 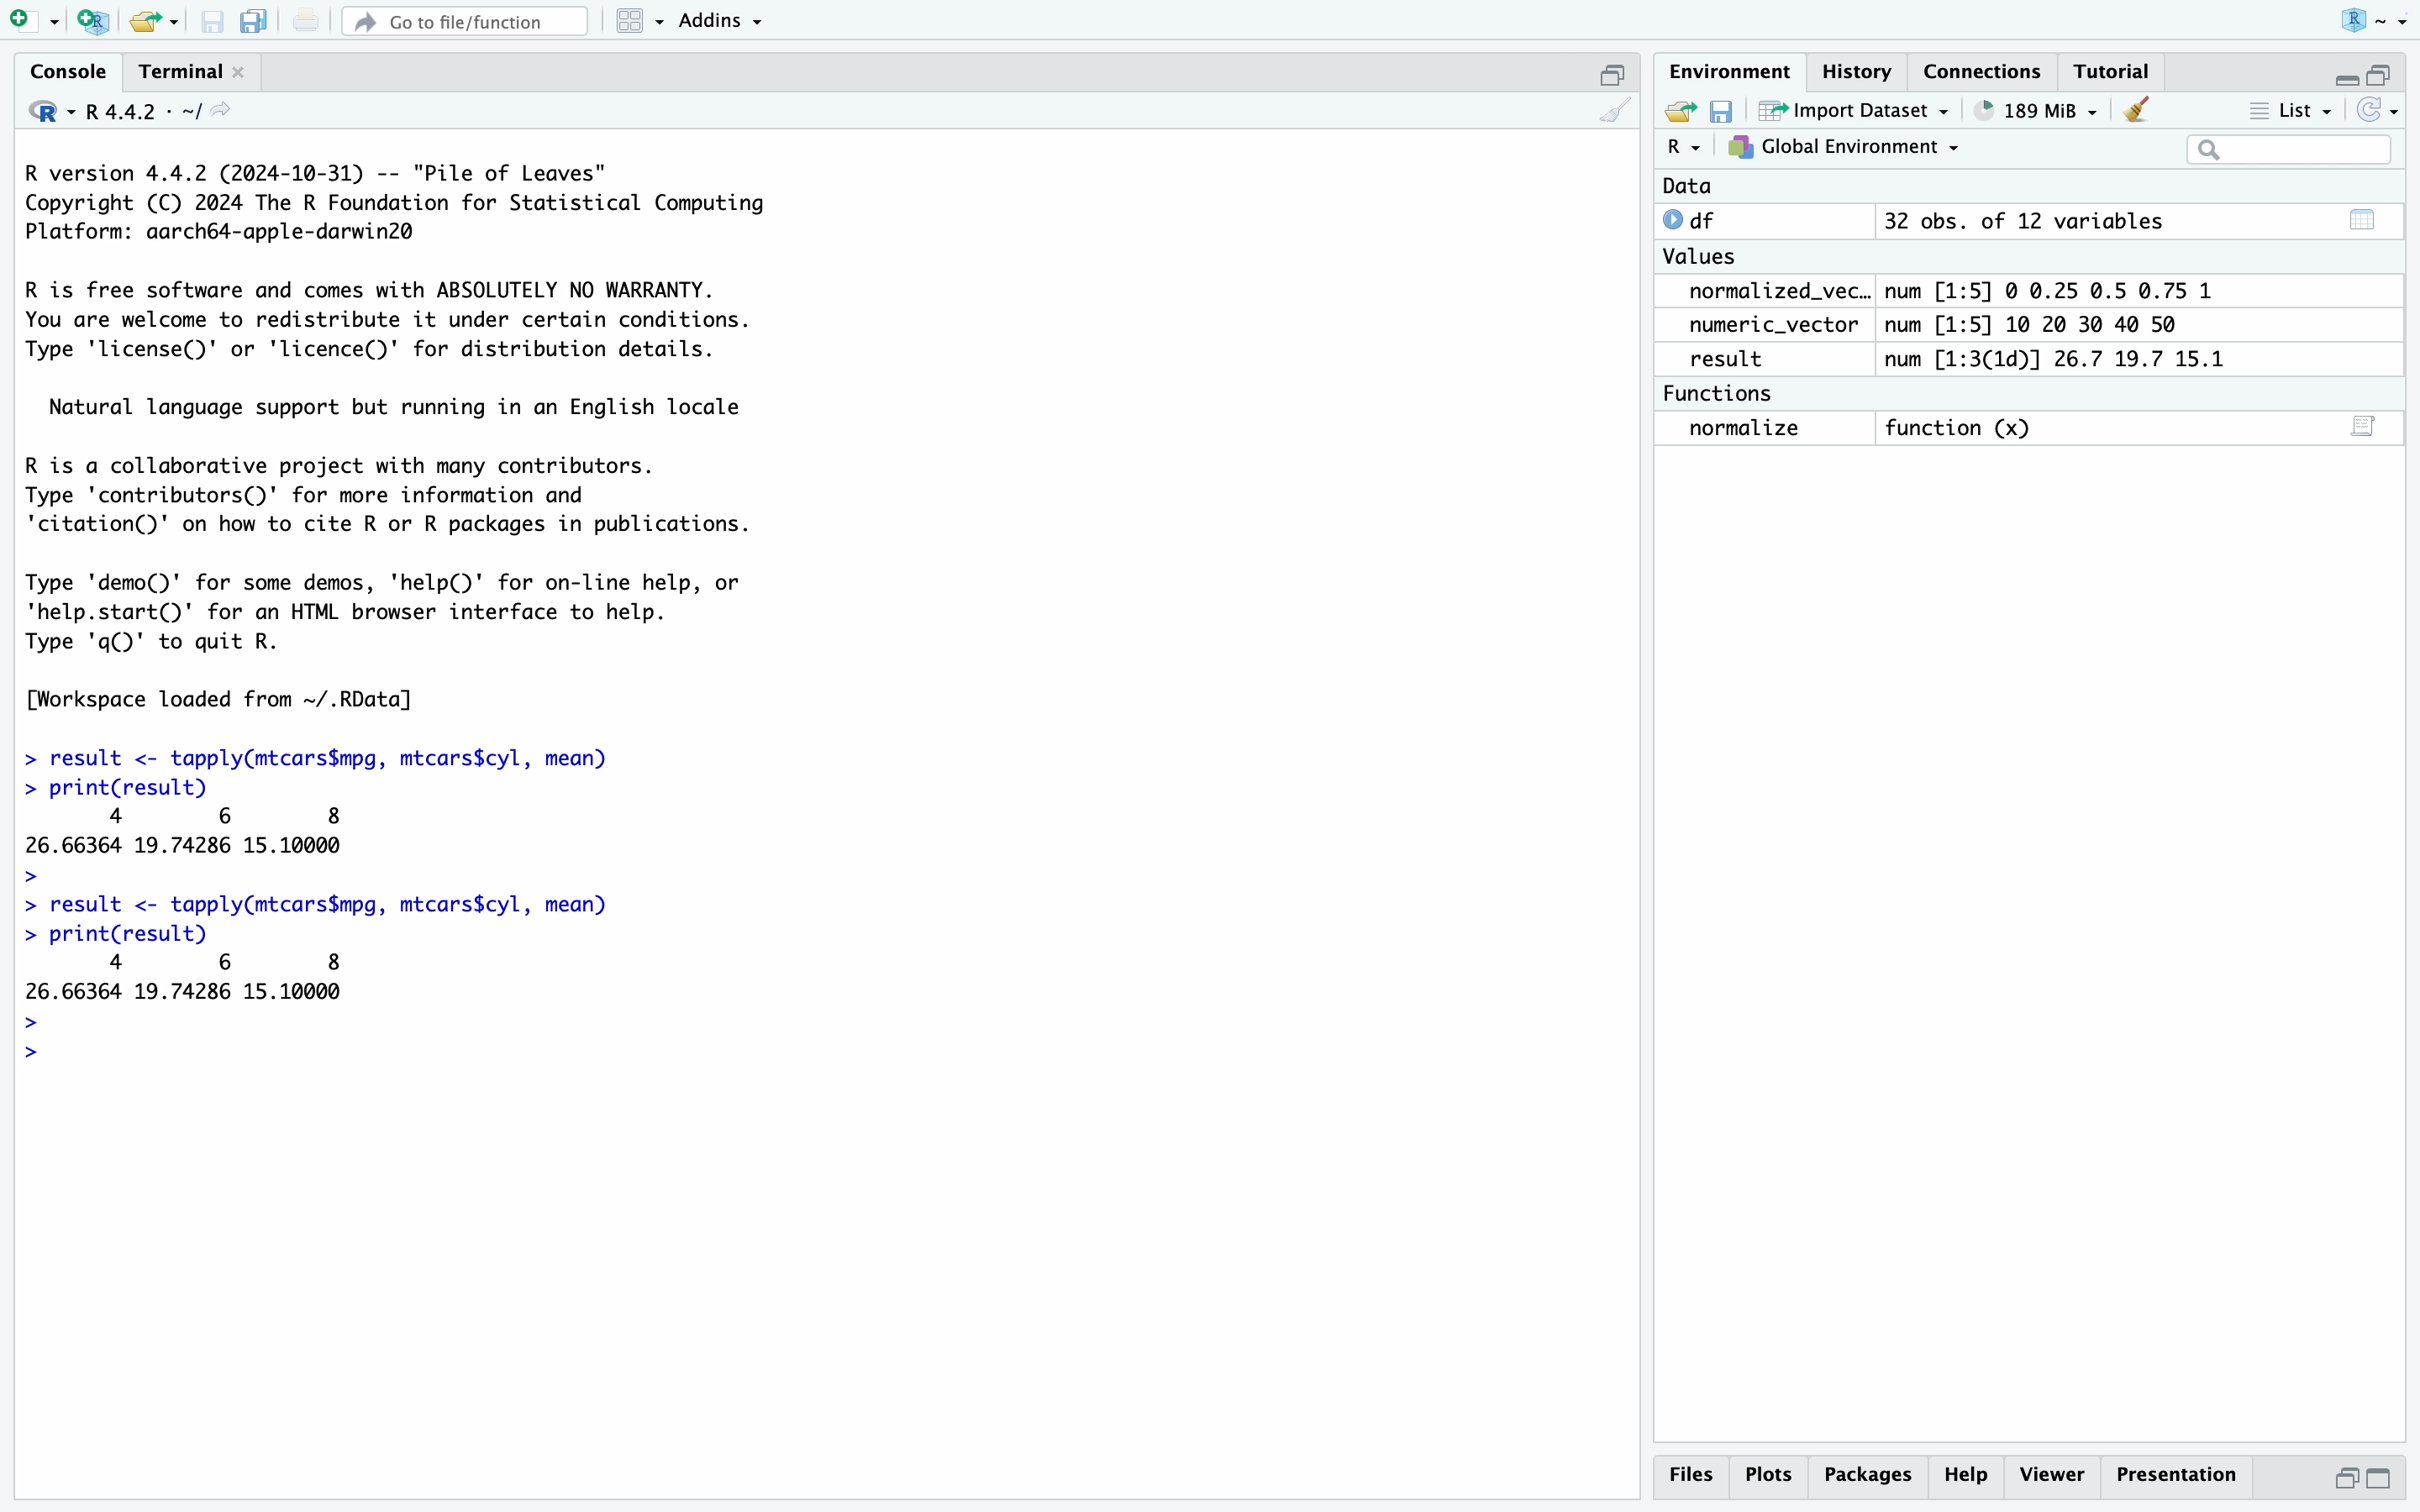 What do you see at coordinates (639, 21) in the screenshot?
I see `Workspace panes` at bounding box center [639, 21].